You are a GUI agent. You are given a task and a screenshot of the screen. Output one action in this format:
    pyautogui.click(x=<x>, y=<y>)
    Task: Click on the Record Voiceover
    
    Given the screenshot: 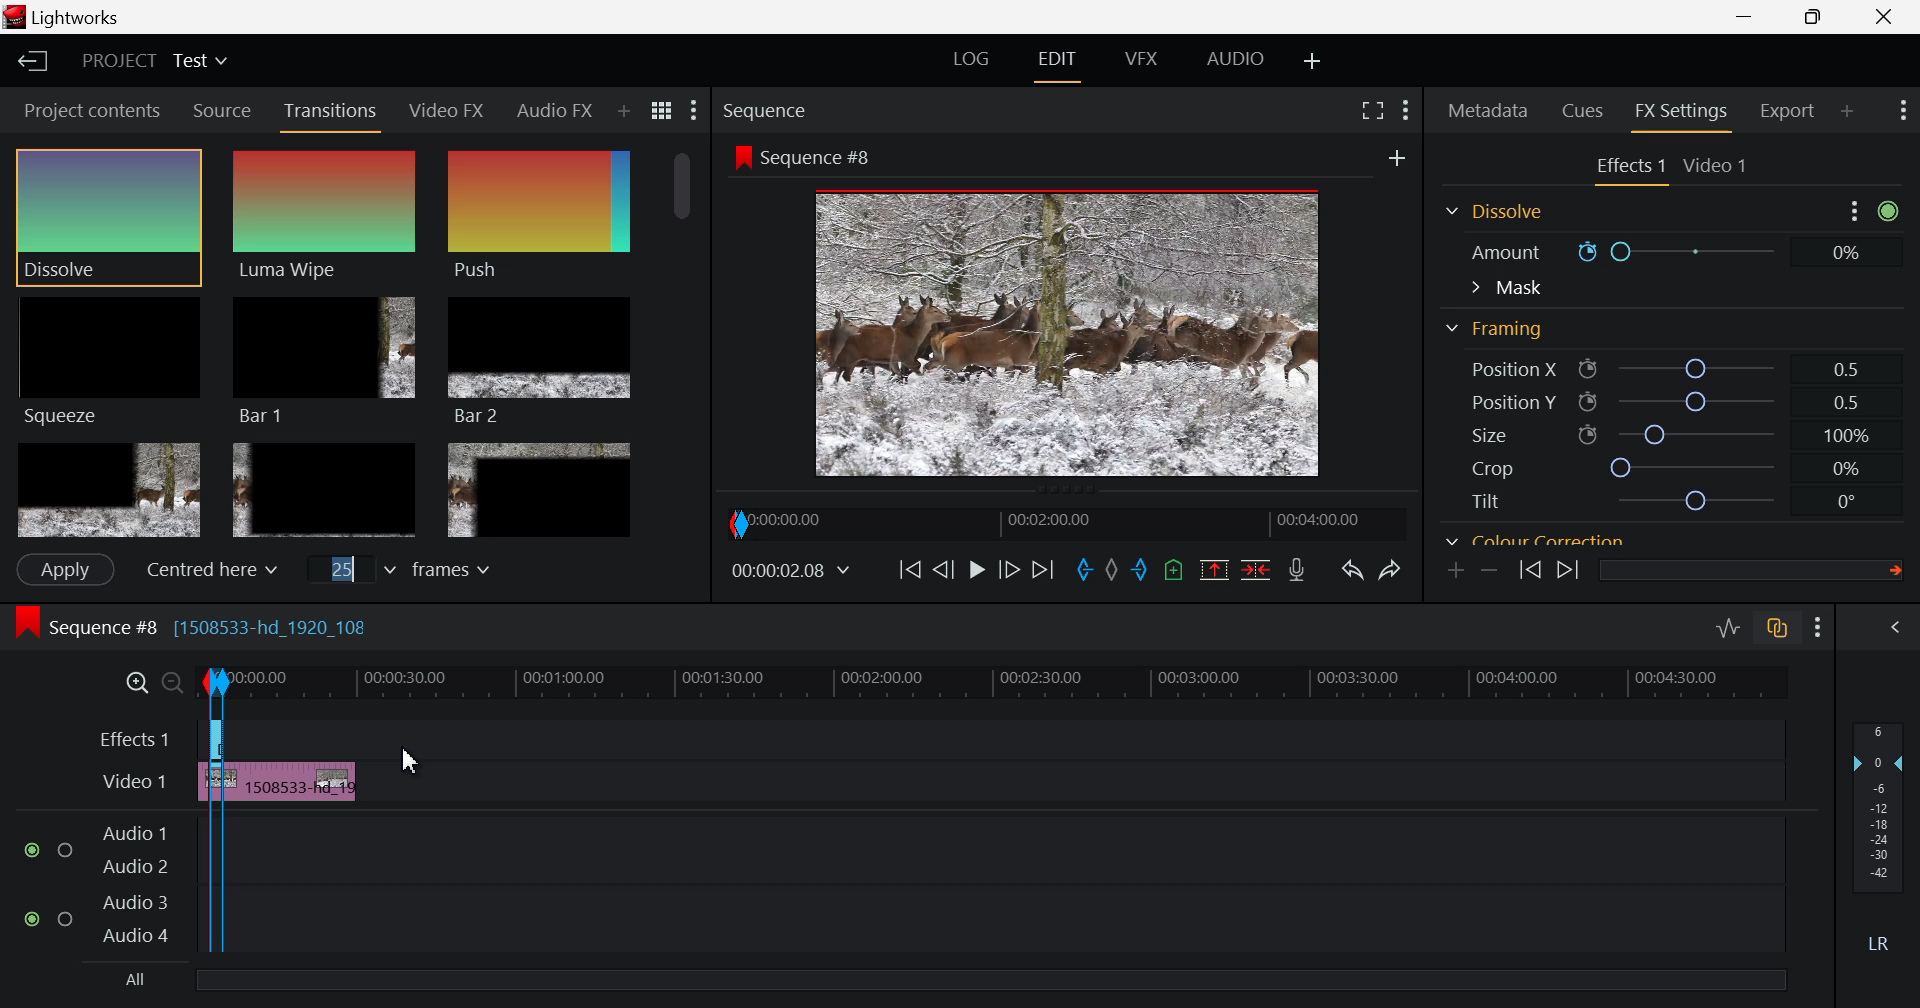 What is the action you would take?
    pyautogui.click(x=1296, y=570)
    